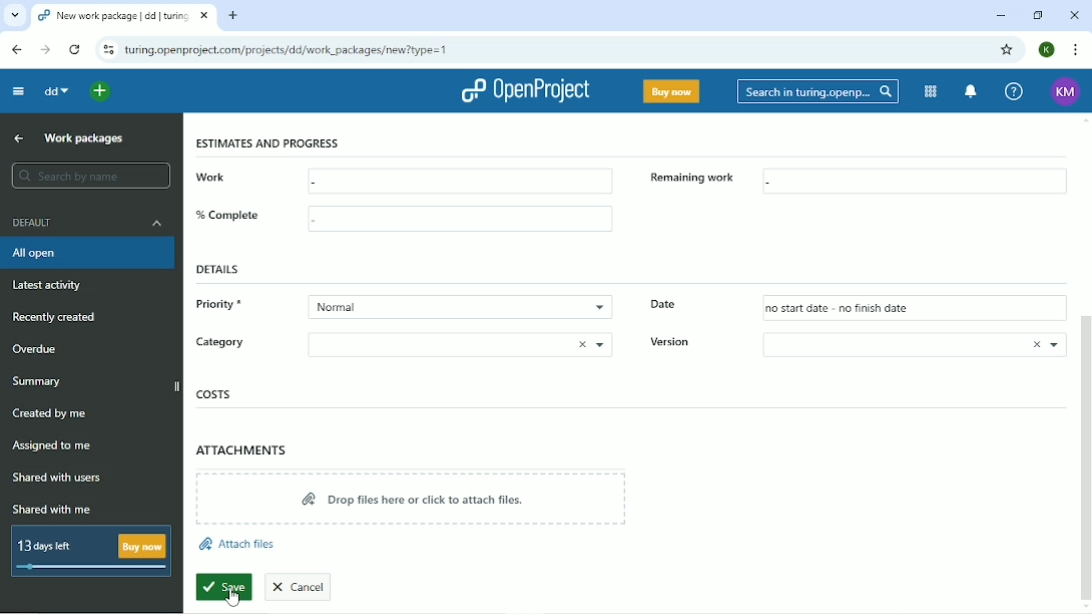 The height and width of the screenshot is (614, 1092). I want to click on close, so click(580, 347).